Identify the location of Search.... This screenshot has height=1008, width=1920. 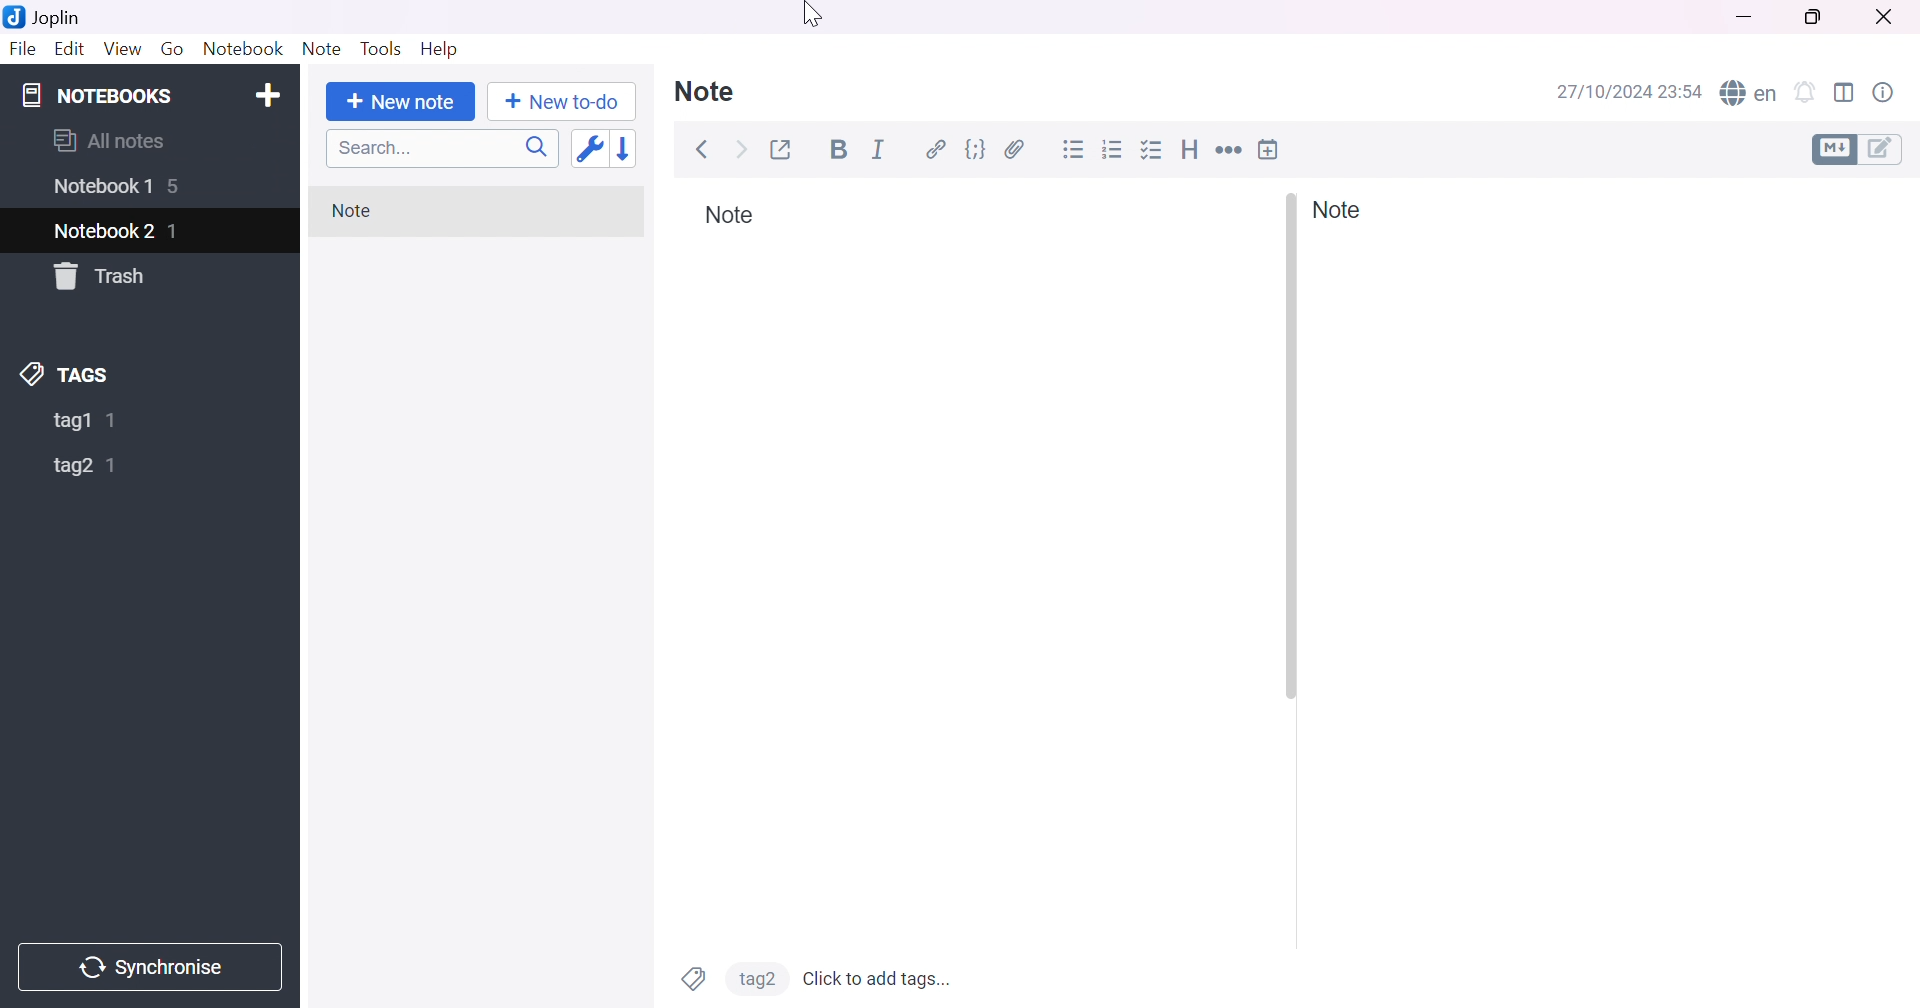
(370, 150).